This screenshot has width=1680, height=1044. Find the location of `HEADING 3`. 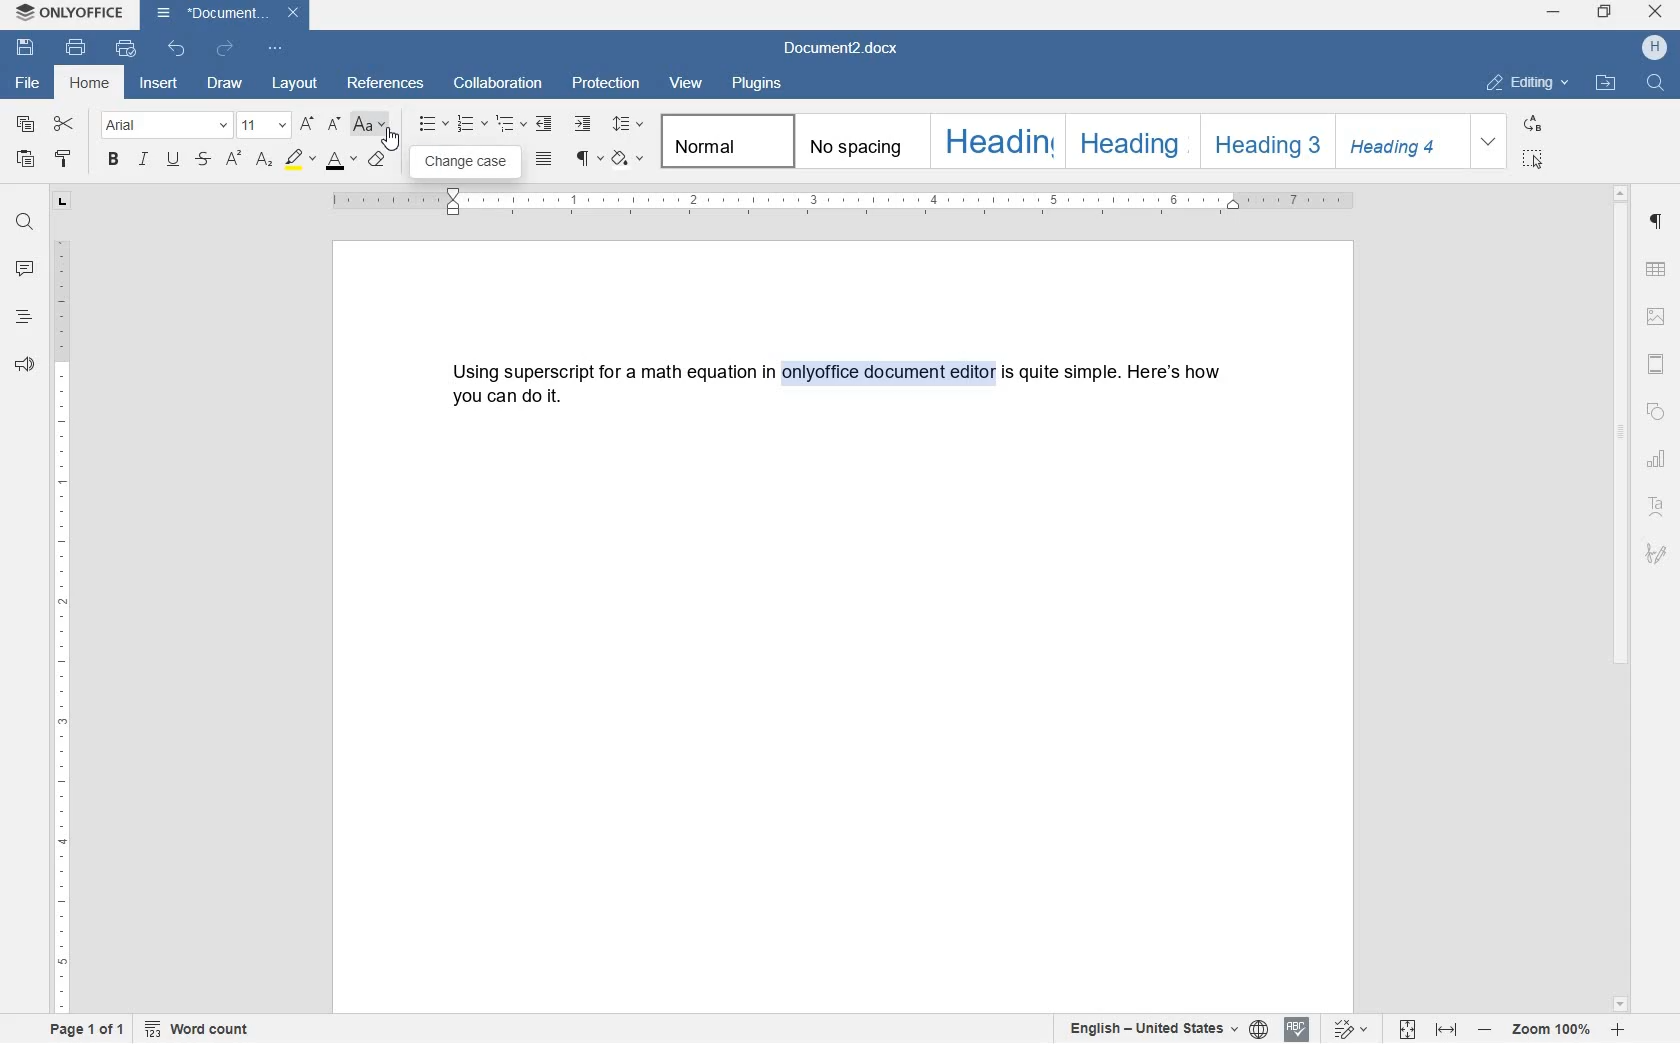

HEADING 3 is located at coordinates (1265, 140).